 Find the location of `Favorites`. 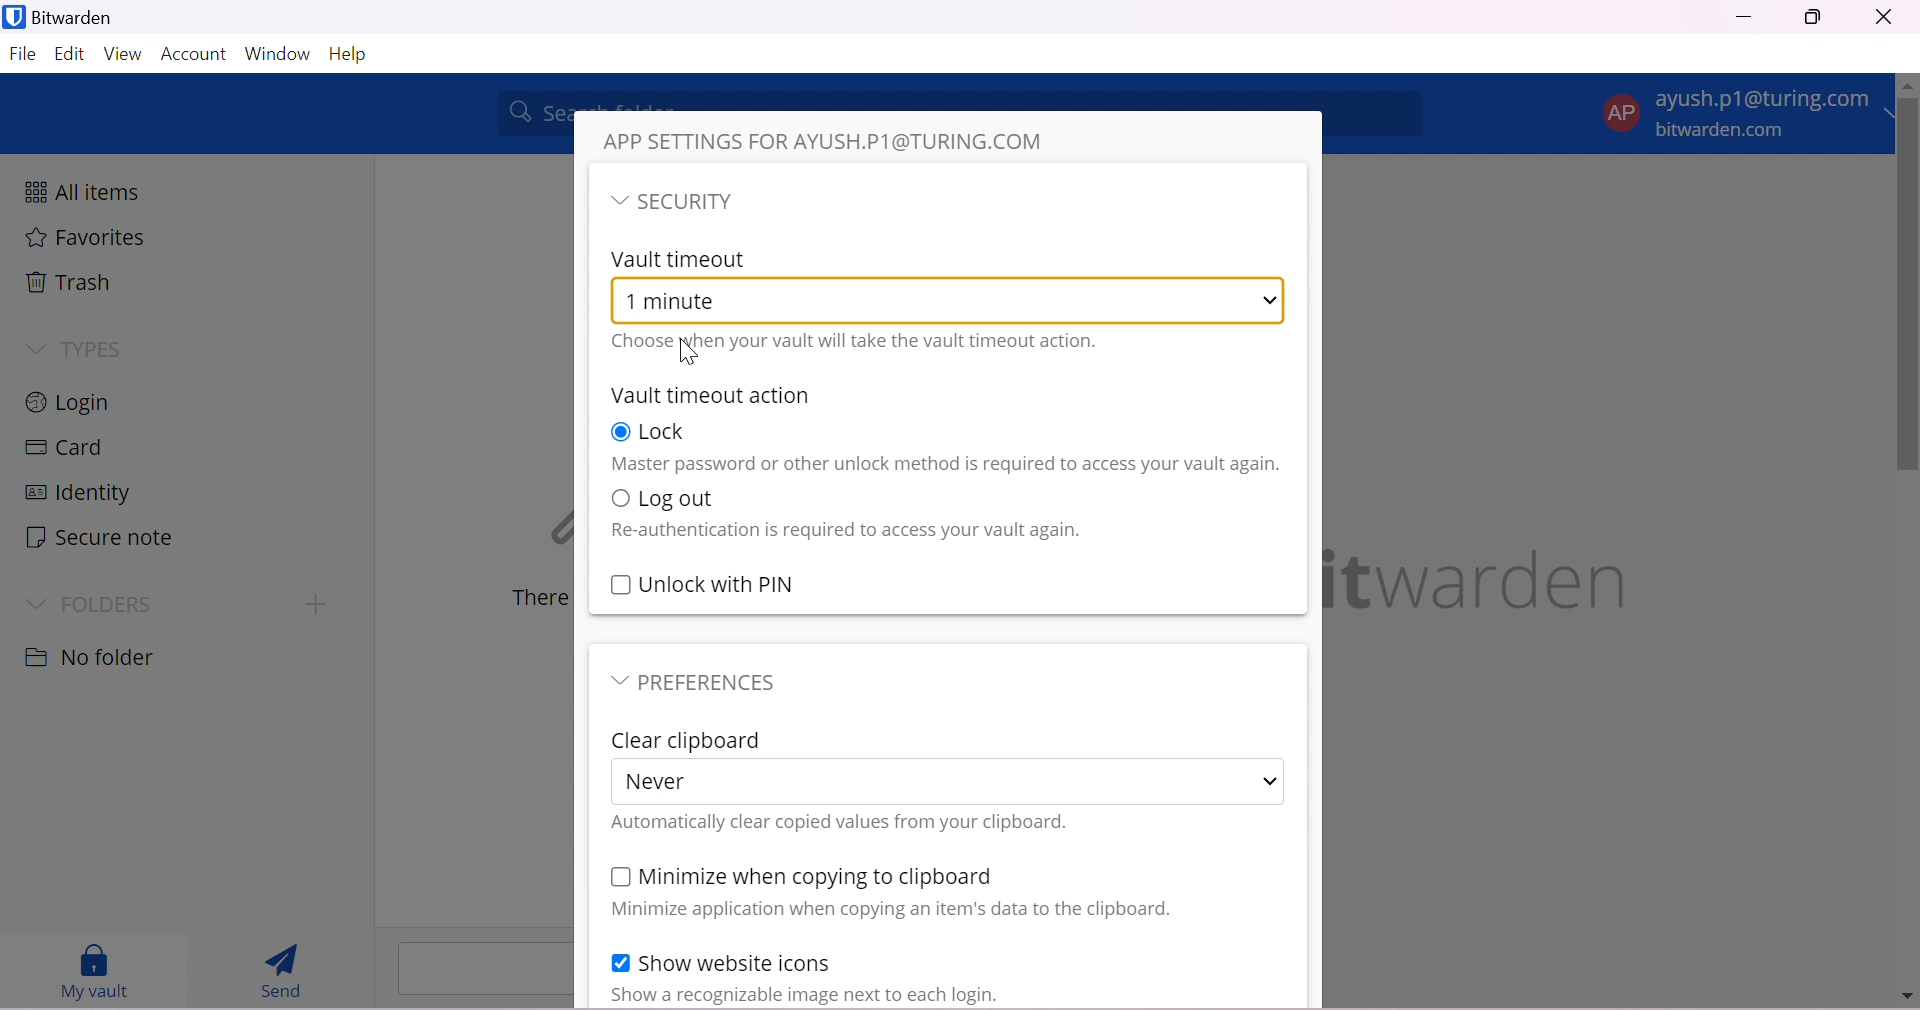

Favorites is located at coordinates (88, 238).